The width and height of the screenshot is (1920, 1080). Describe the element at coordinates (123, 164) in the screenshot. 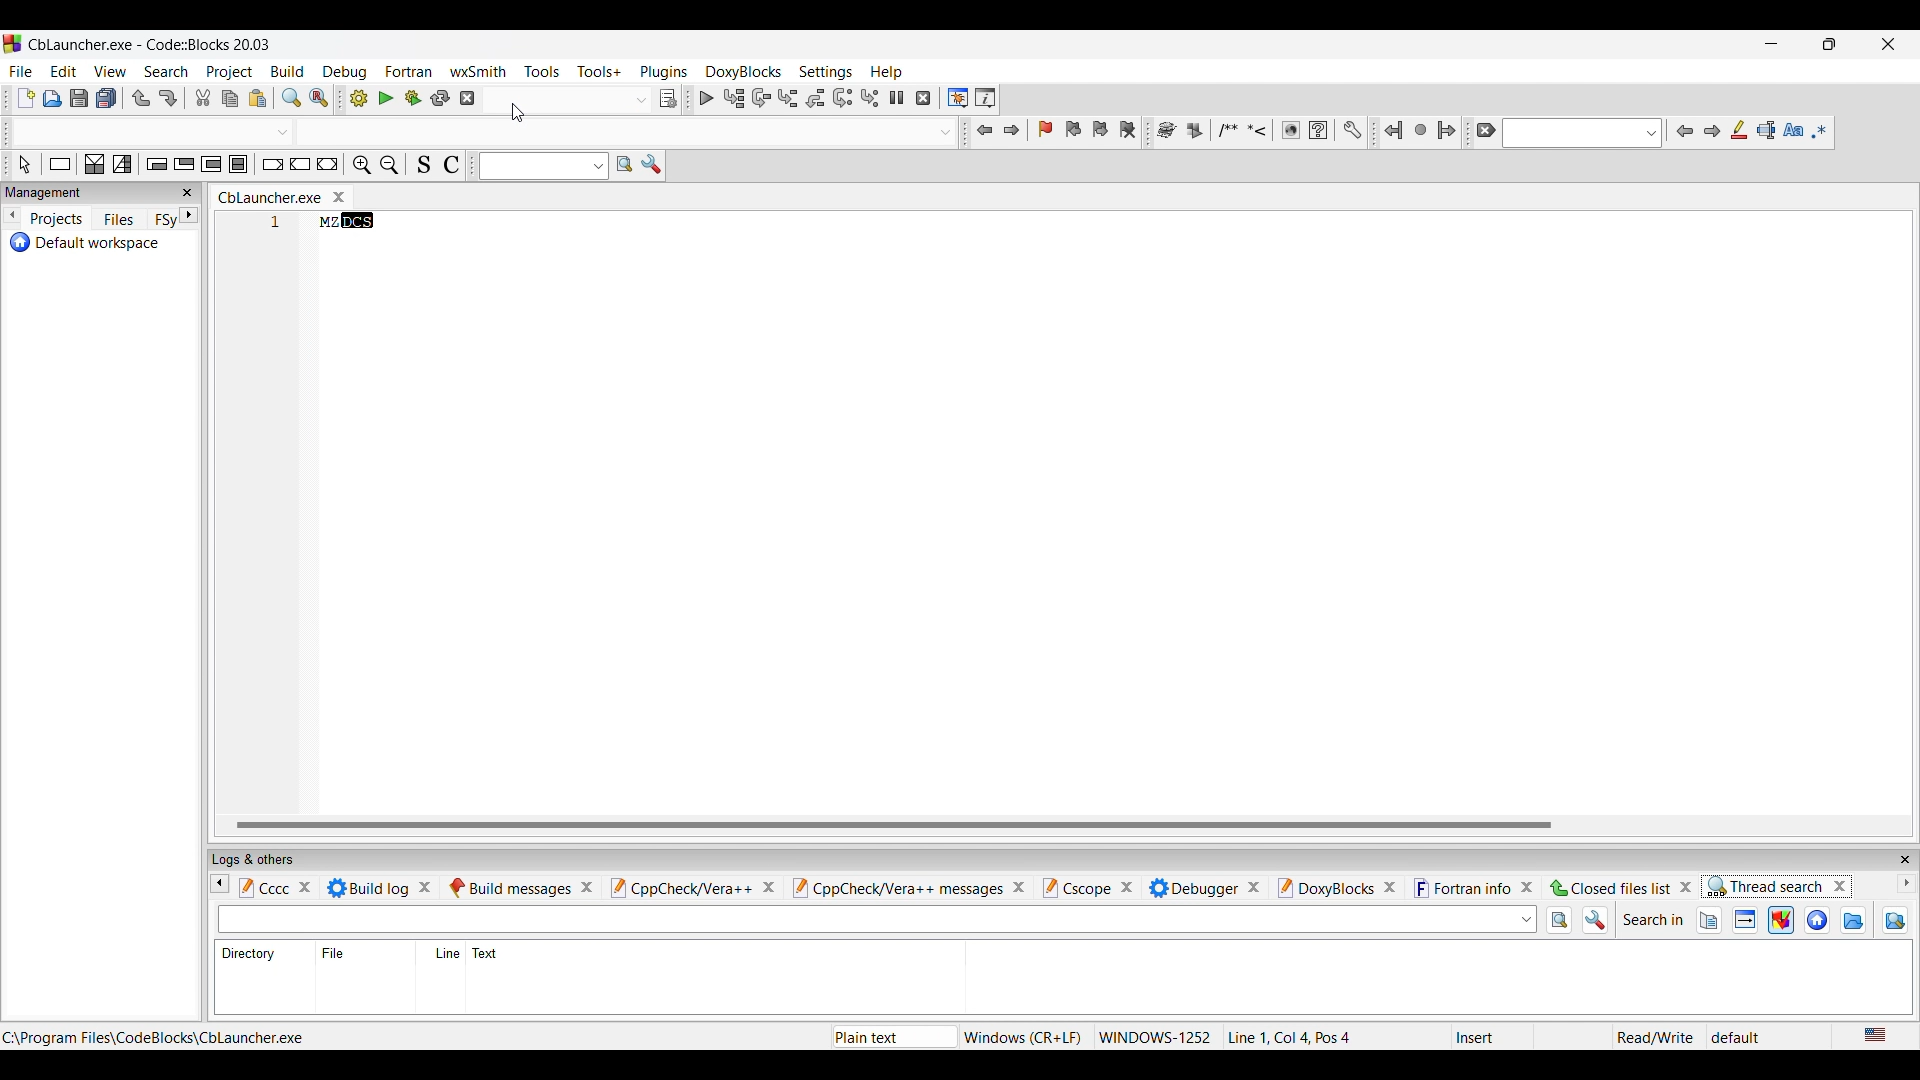

I see `Selection` at that location.